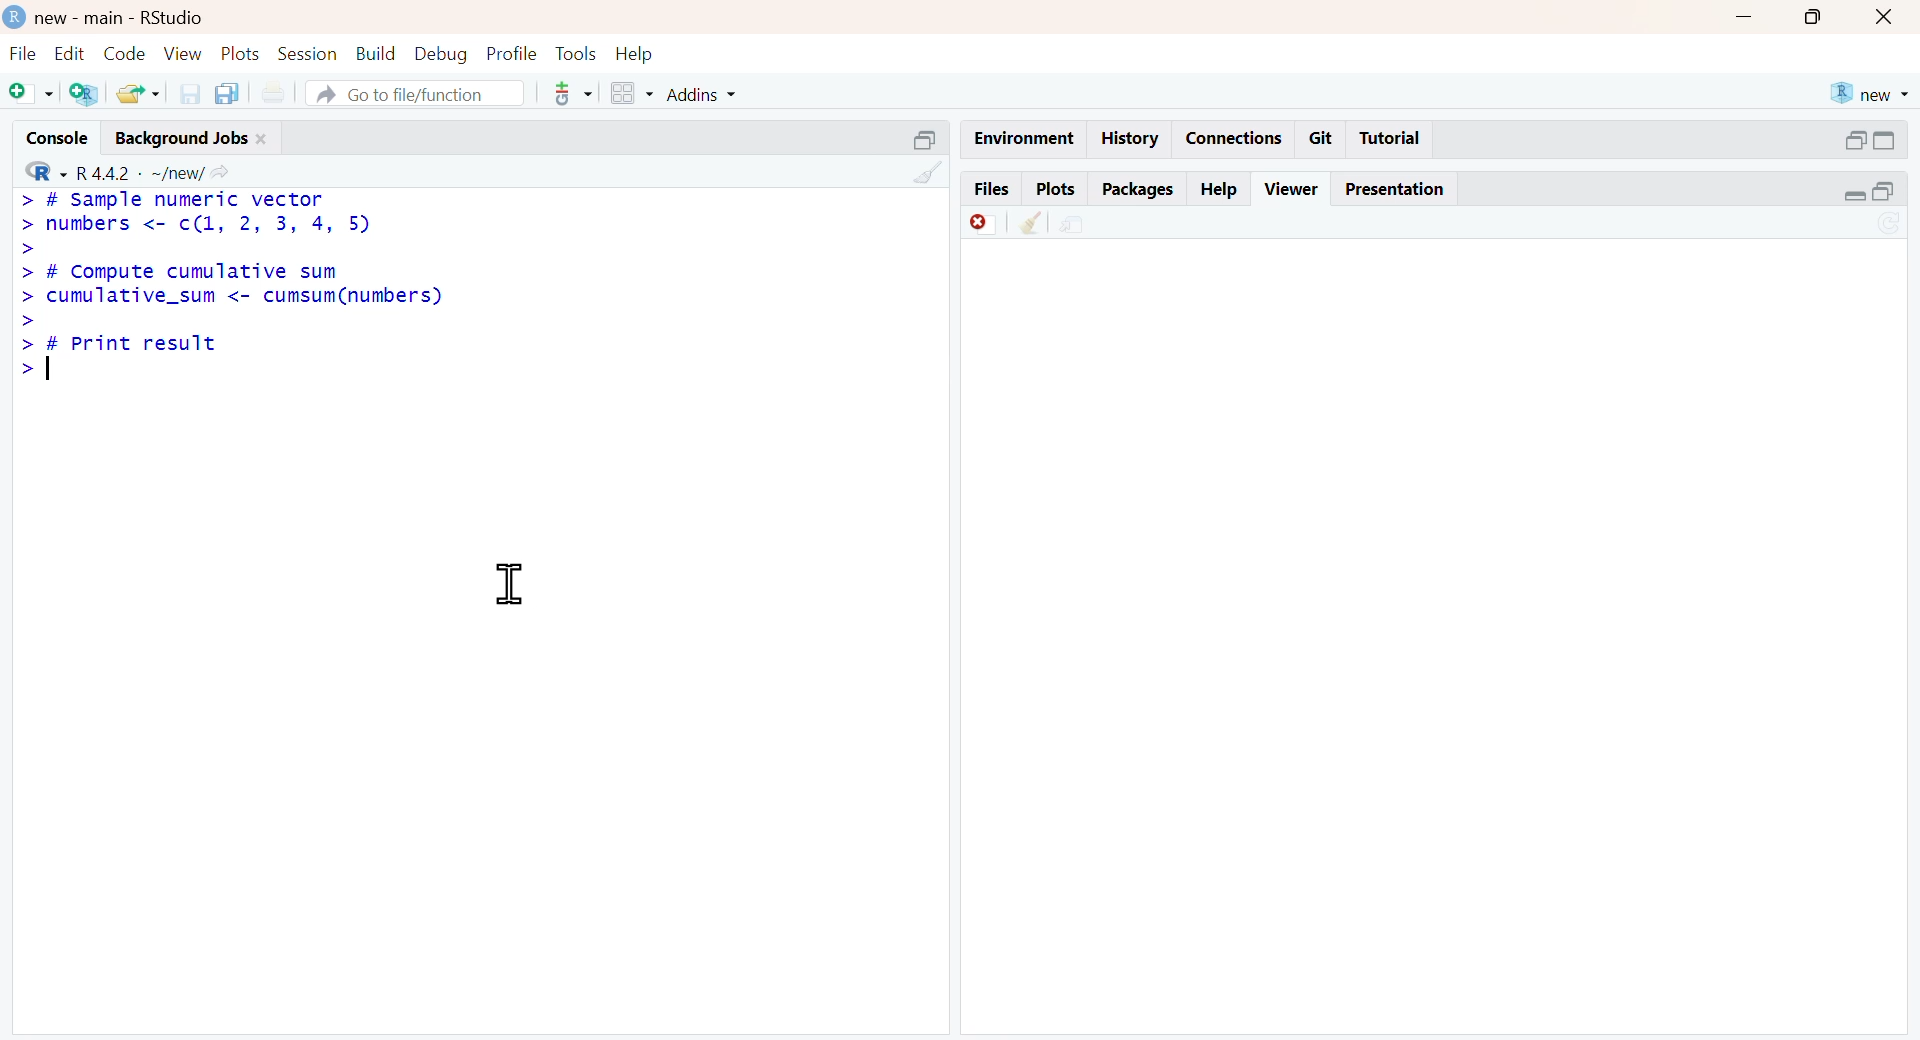 The height and width of the screenshot is (1040, 1920). What do you see at coordinates (122, 19) in the screenshot?
I see `new - main - RStudio` at bounding box center [122, 19].